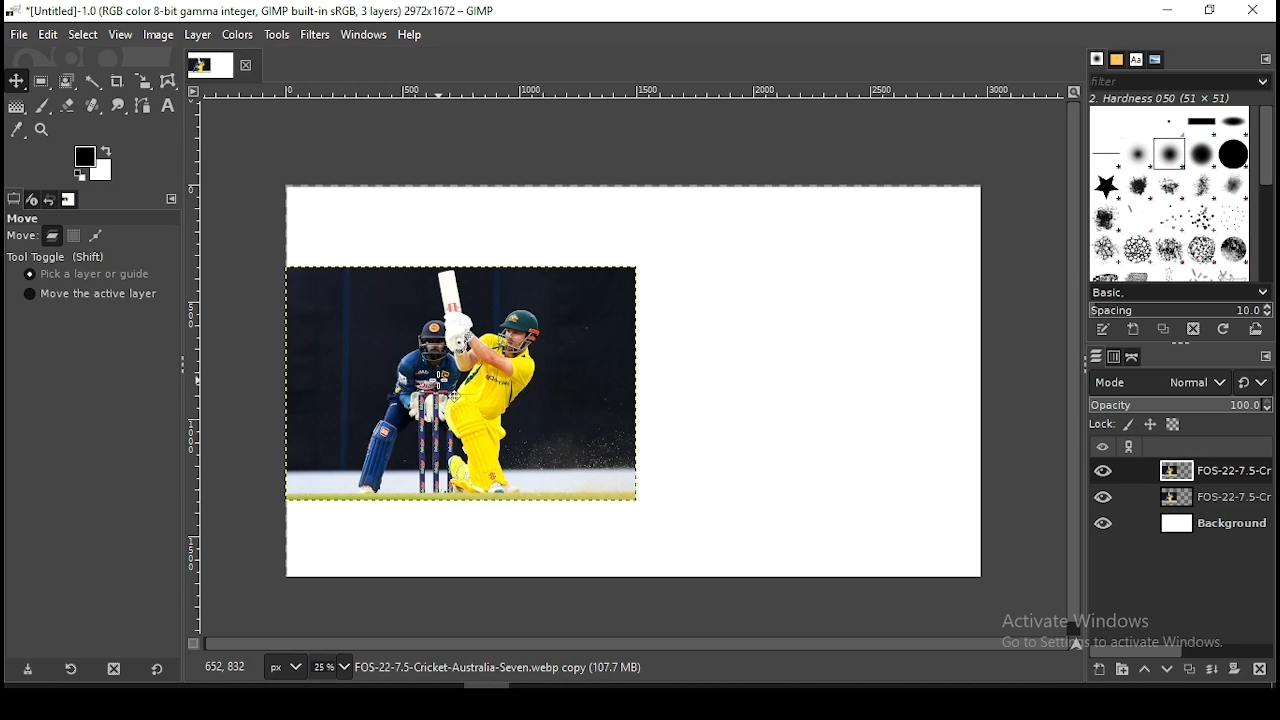  What do you see at coordinates (1180, 406) in the screenshot?
I see `opacity` at bounding box center [1180, 406].